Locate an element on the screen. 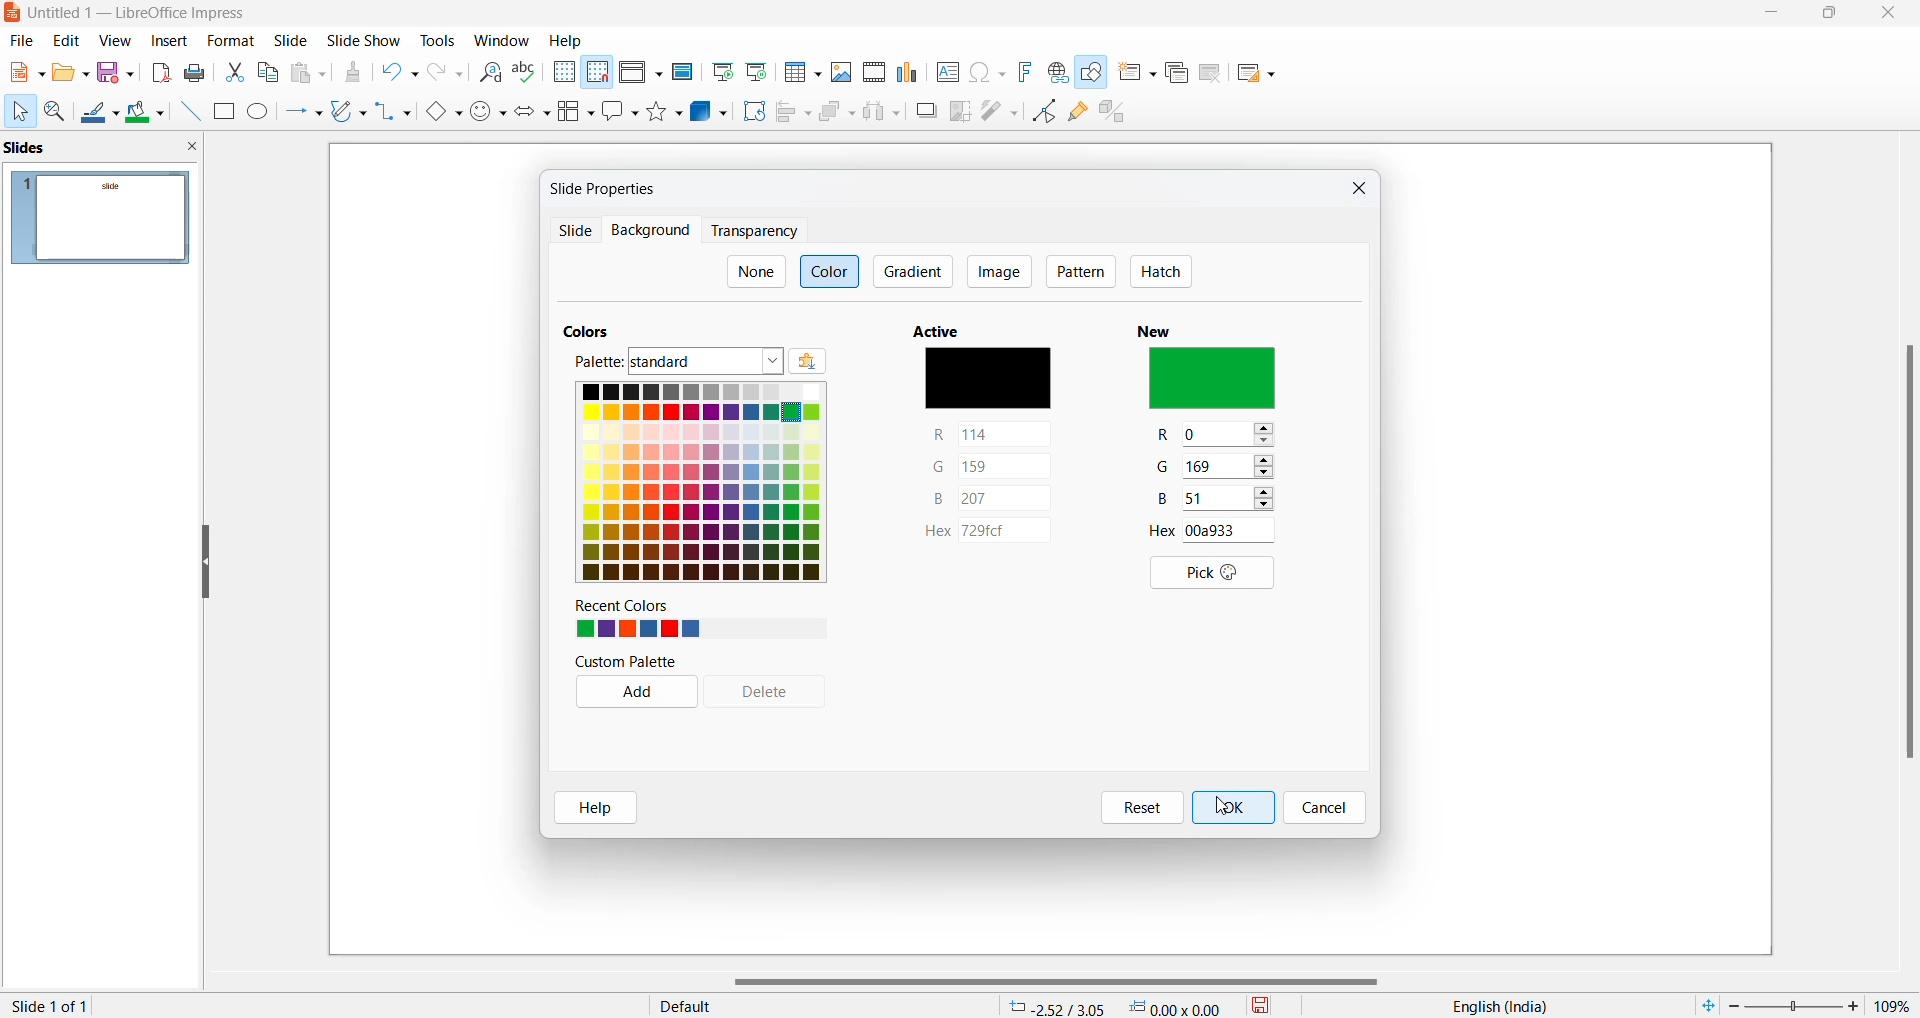 The image size is (1920, 1018). zoom slider is located at coordinates (1793, 1004).